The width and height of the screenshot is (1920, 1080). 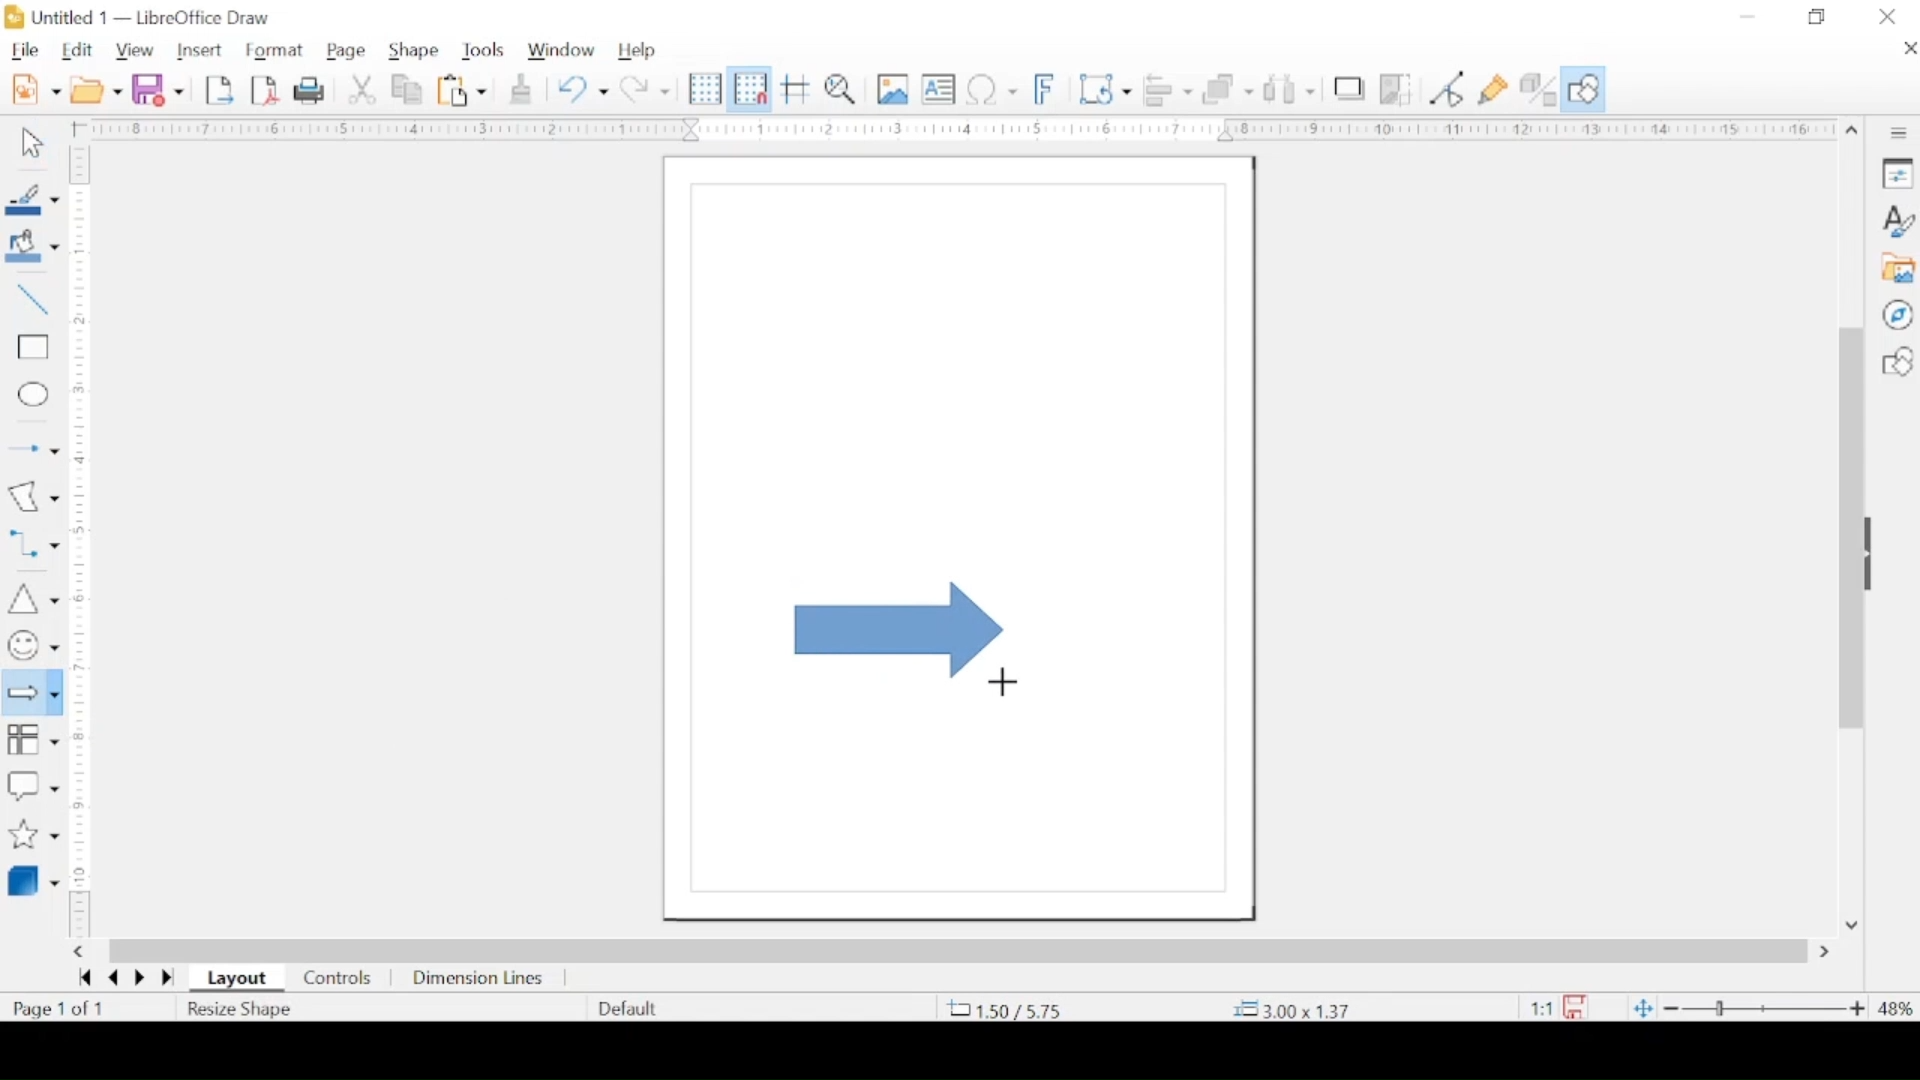 What do you see at coordinates (61, 1009) in the screenshot?
I see `page count` at bounding box center [61, 1009].